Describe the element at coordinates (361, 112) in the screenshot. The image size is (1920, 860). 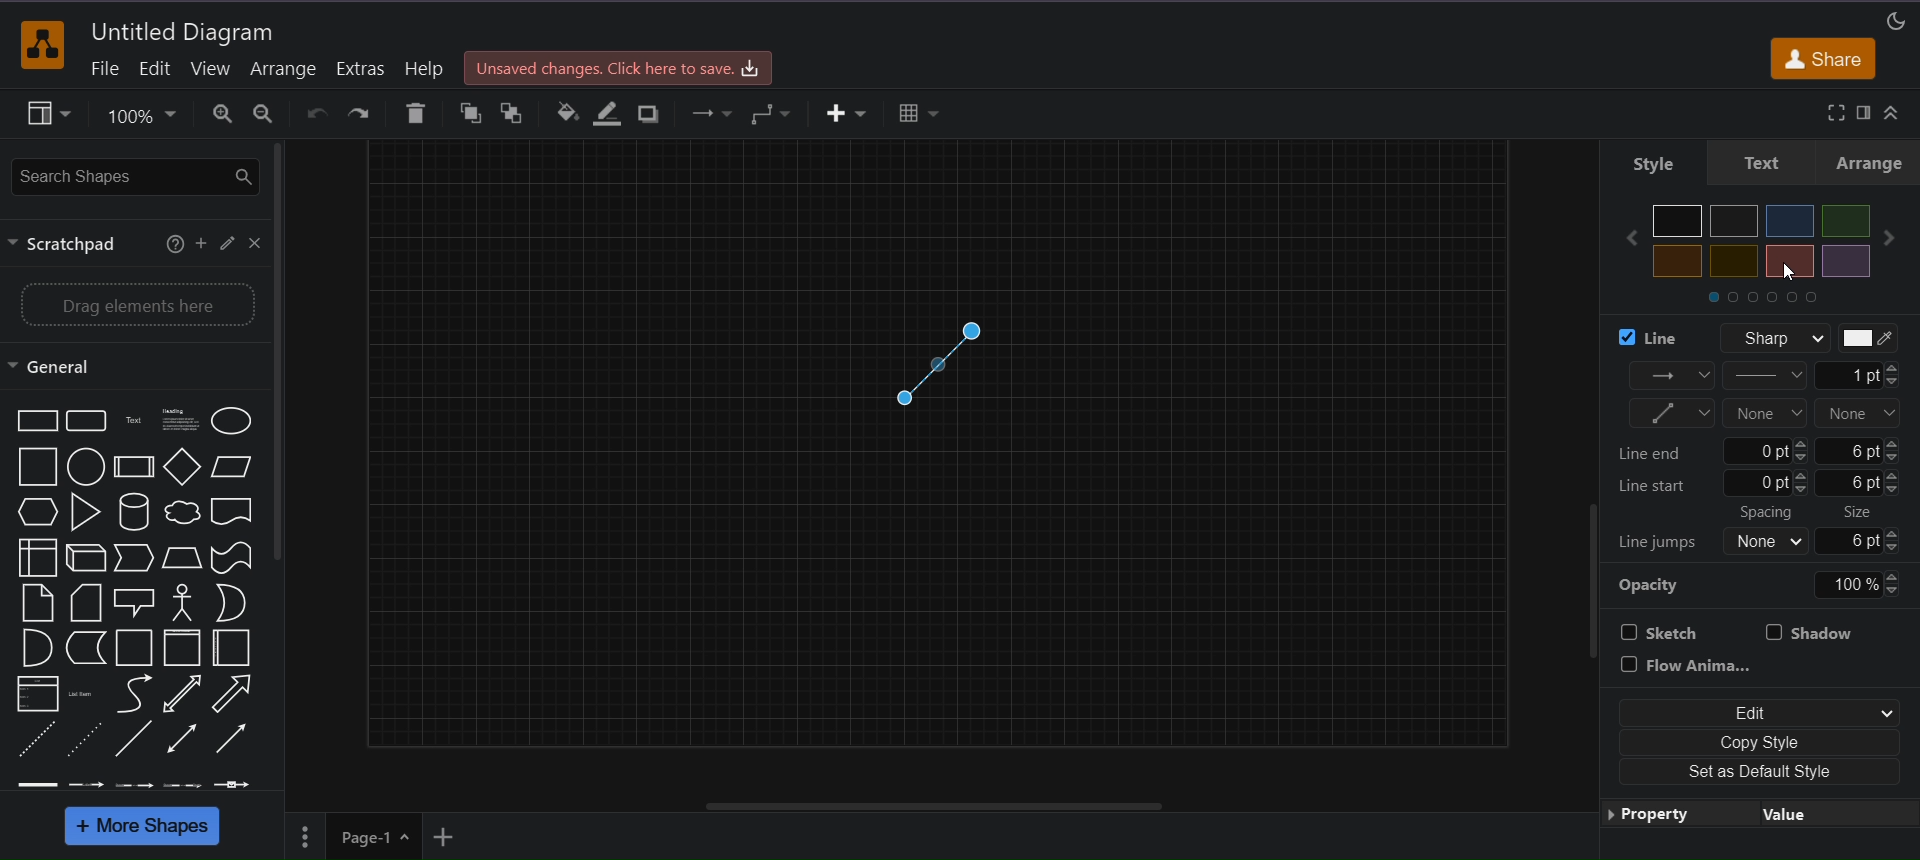
I see `redo` at that location.